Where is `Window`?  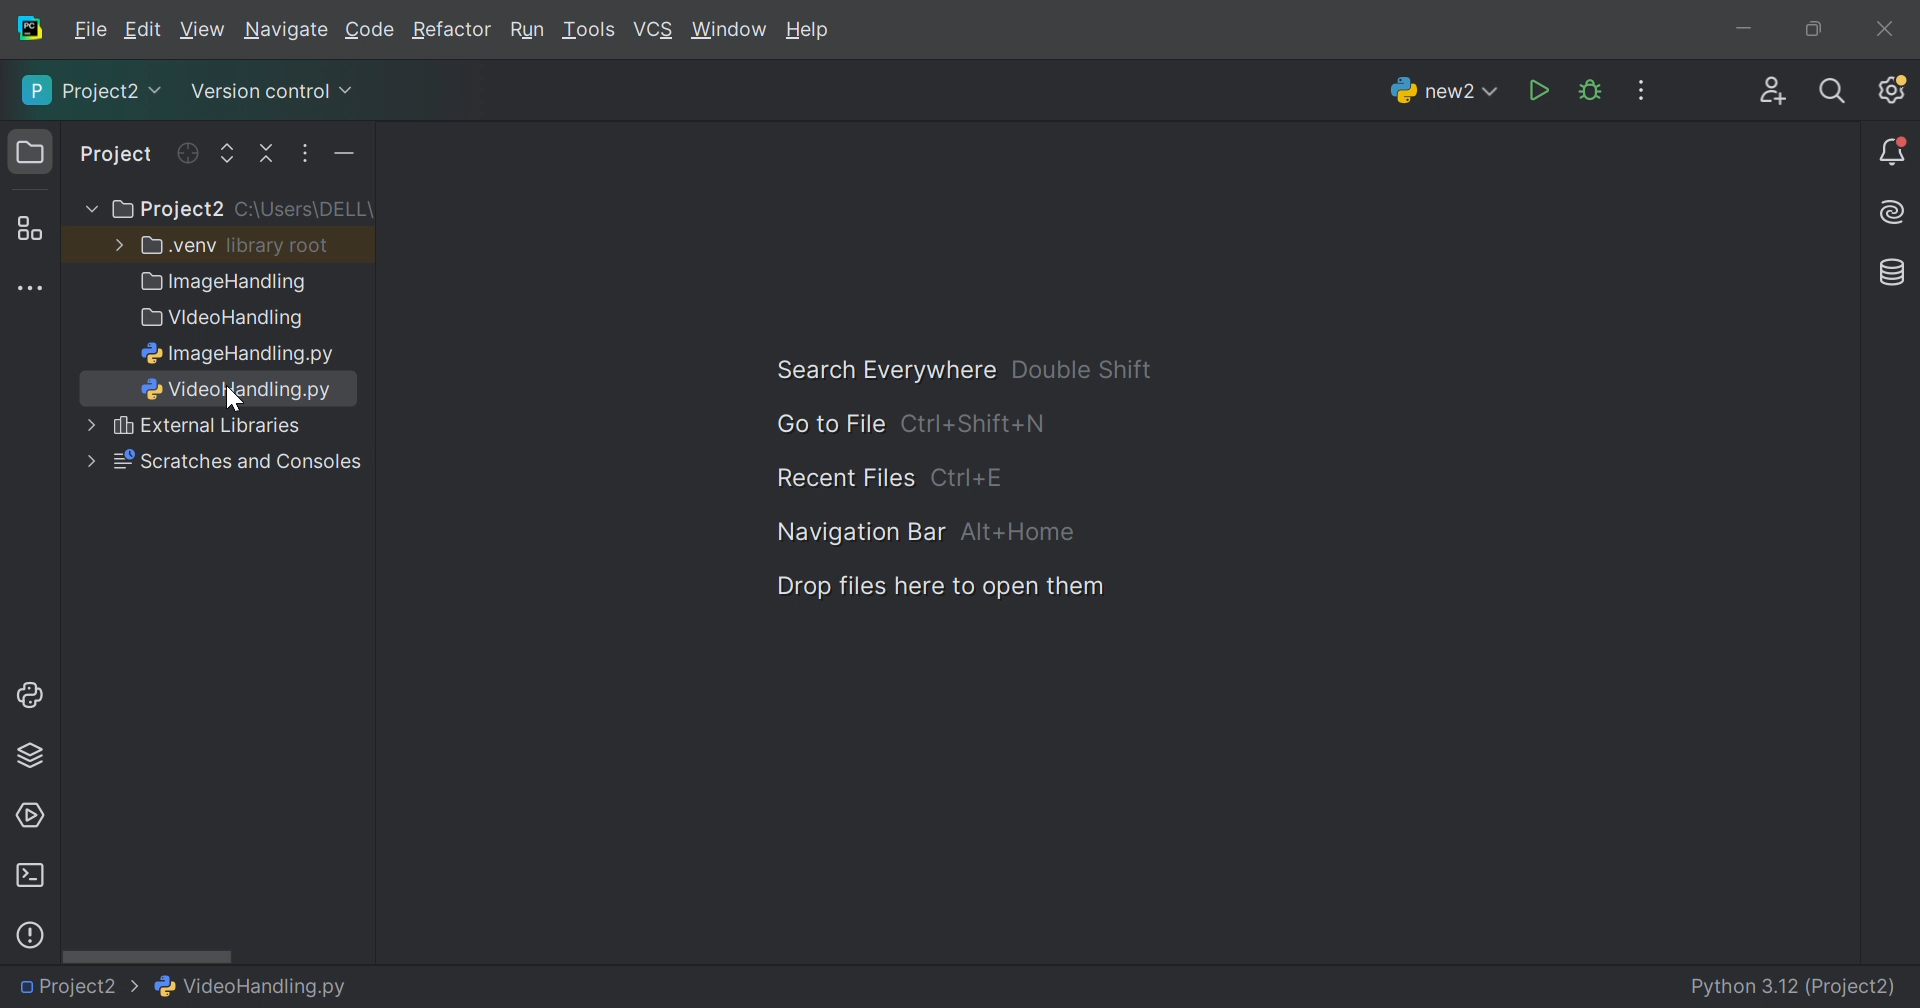 Window is located at coordinates (730, 32).